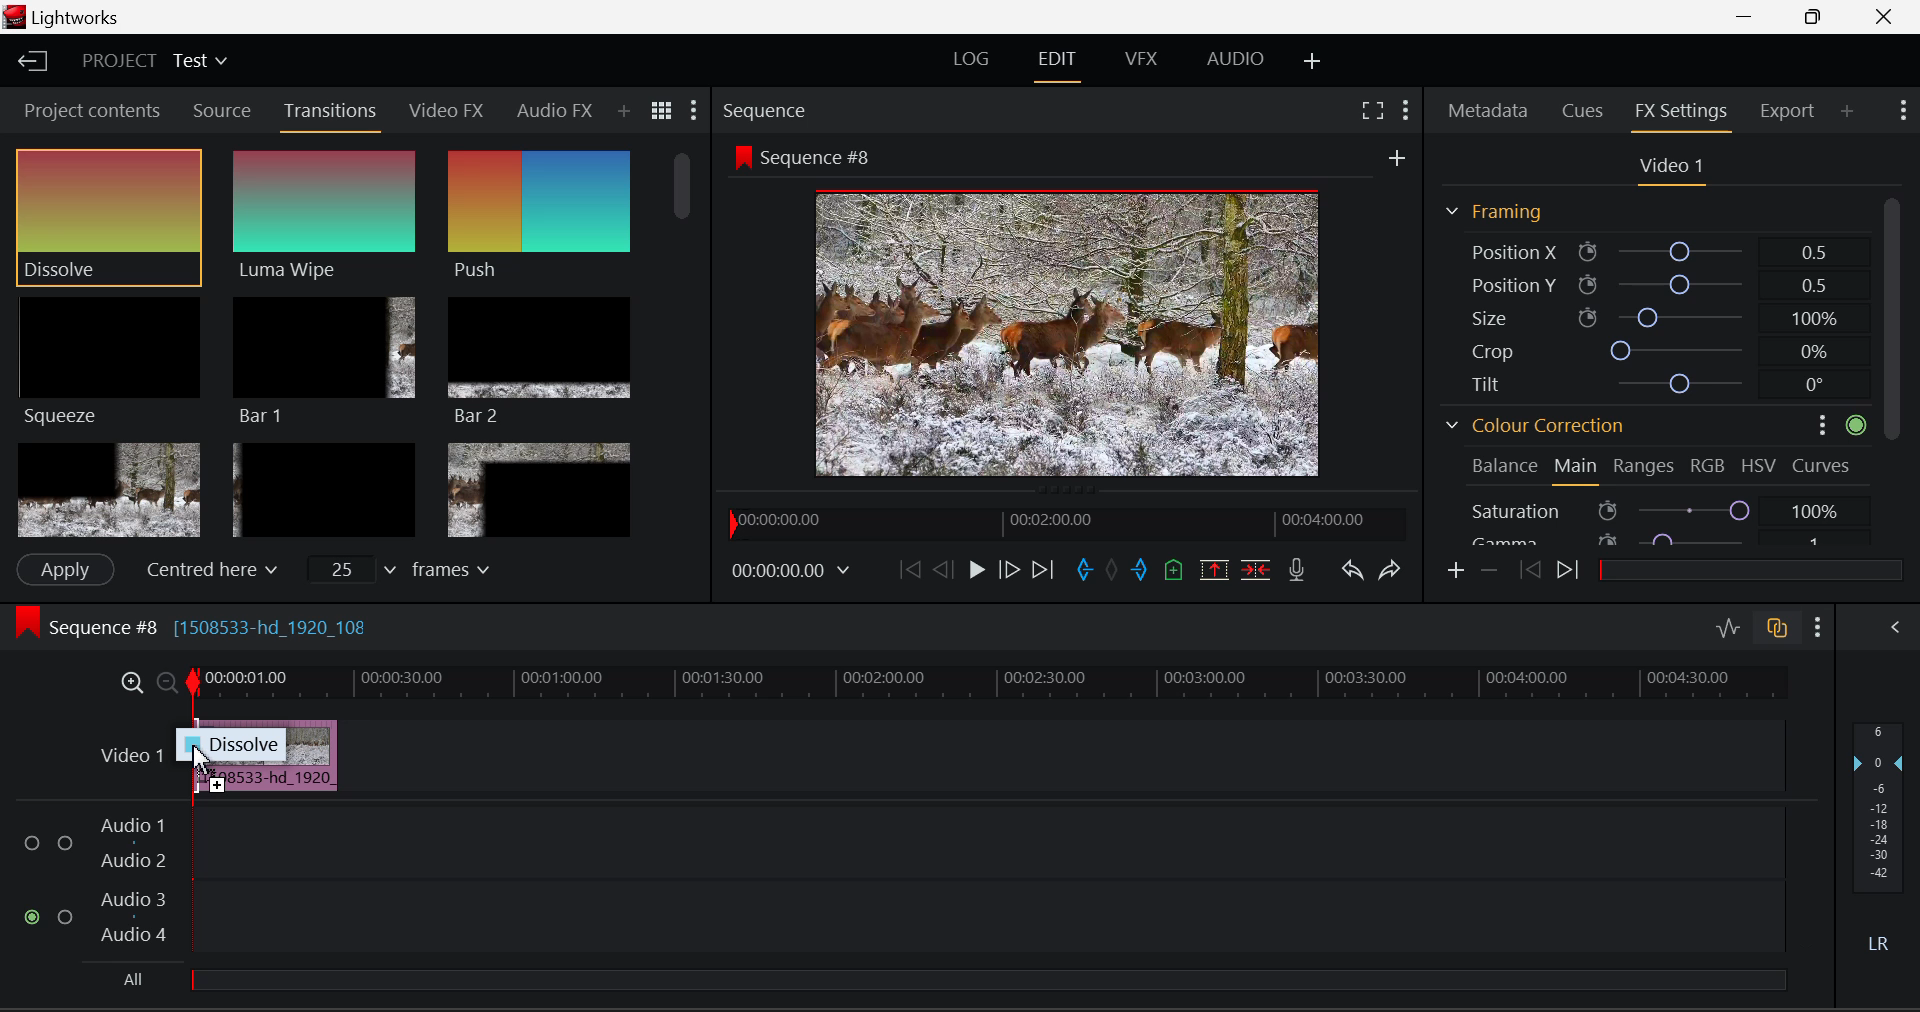  I want to click on Size, so click(1646, 317).